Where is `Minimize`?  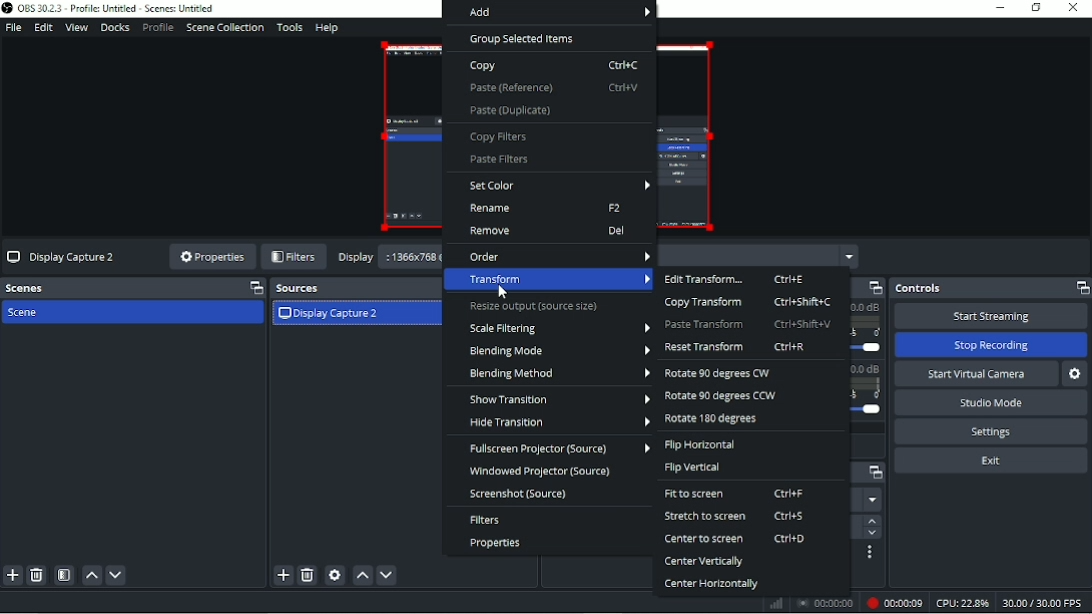
Minimize is located at coordinates (1001, 7).